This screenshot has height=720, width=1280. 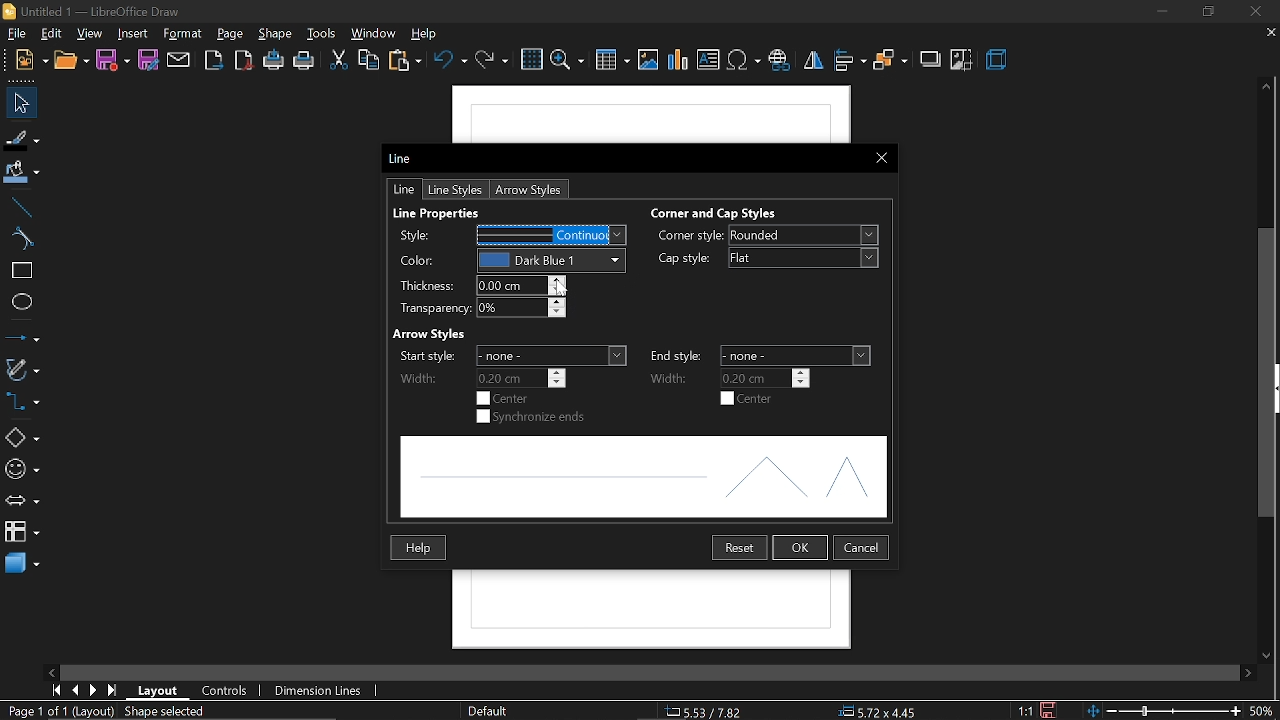 I want to click on edit, so click(x=54, y=33).